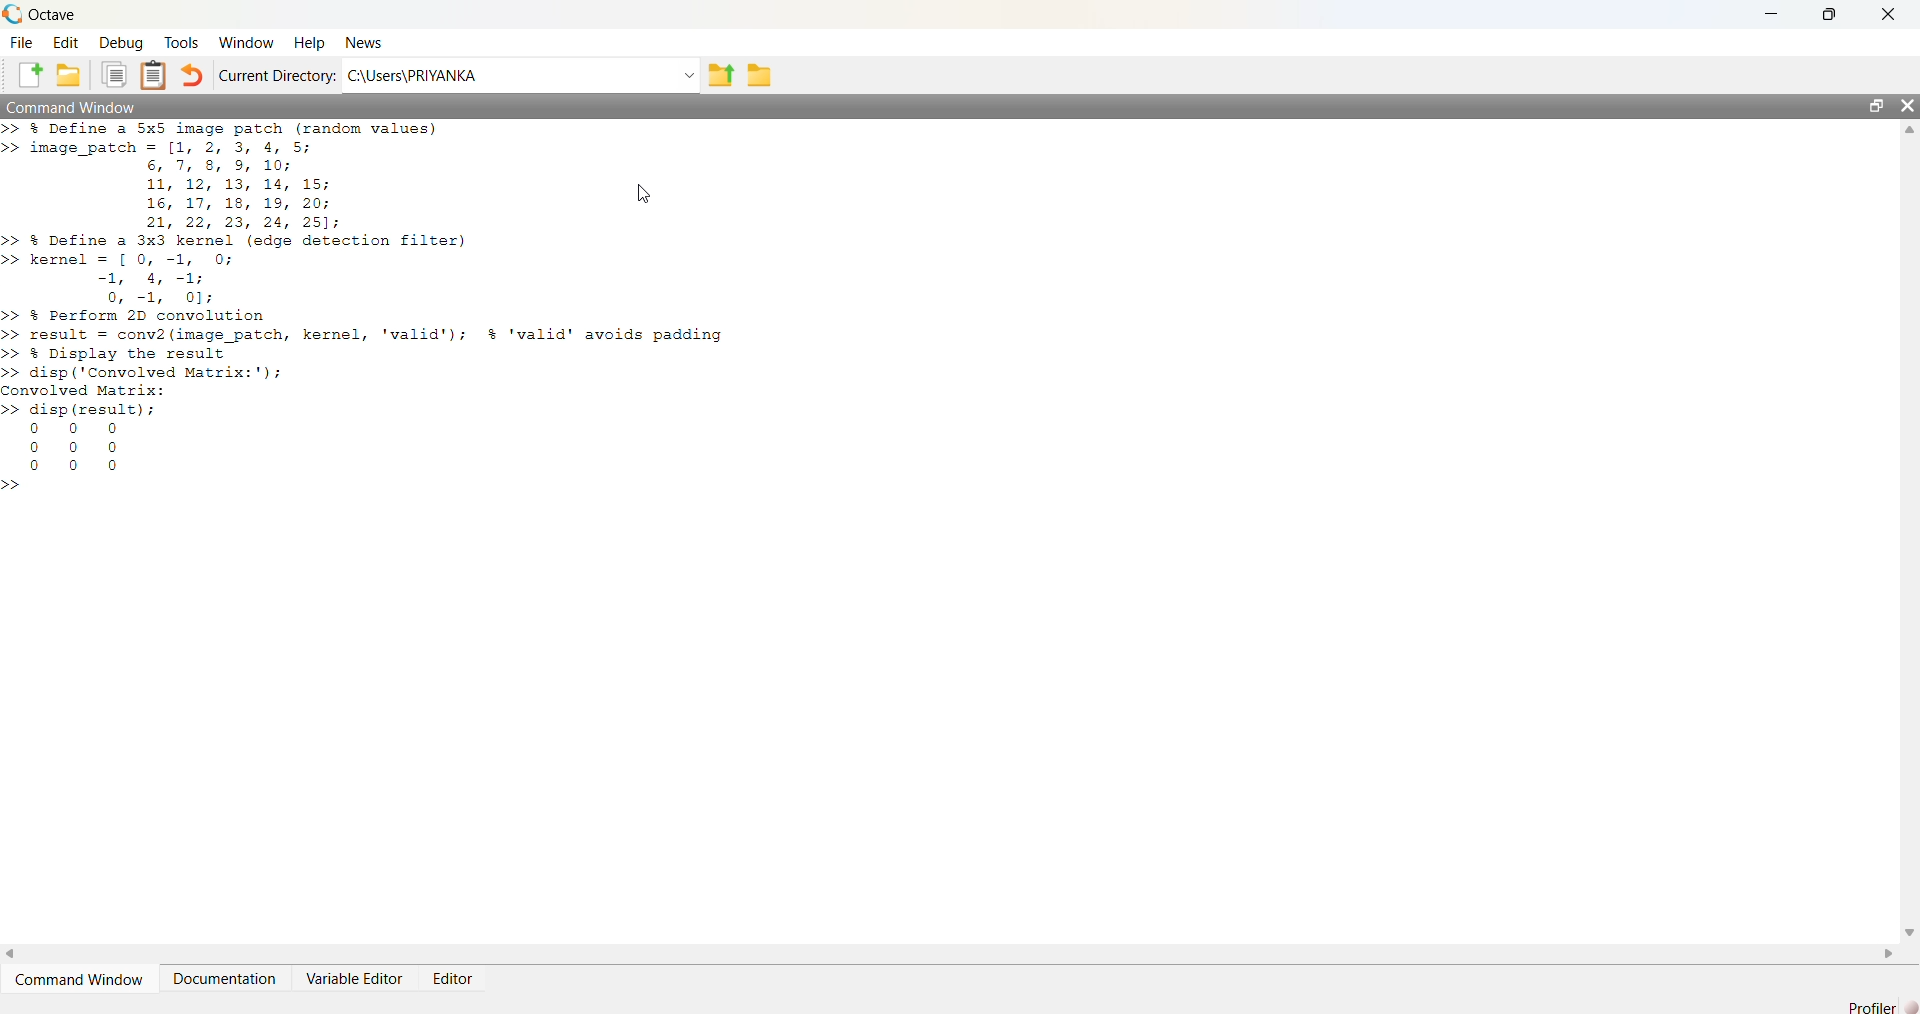 This screenshot has width=1920, height=1014. I want to click on Close, so click(1907, 108).